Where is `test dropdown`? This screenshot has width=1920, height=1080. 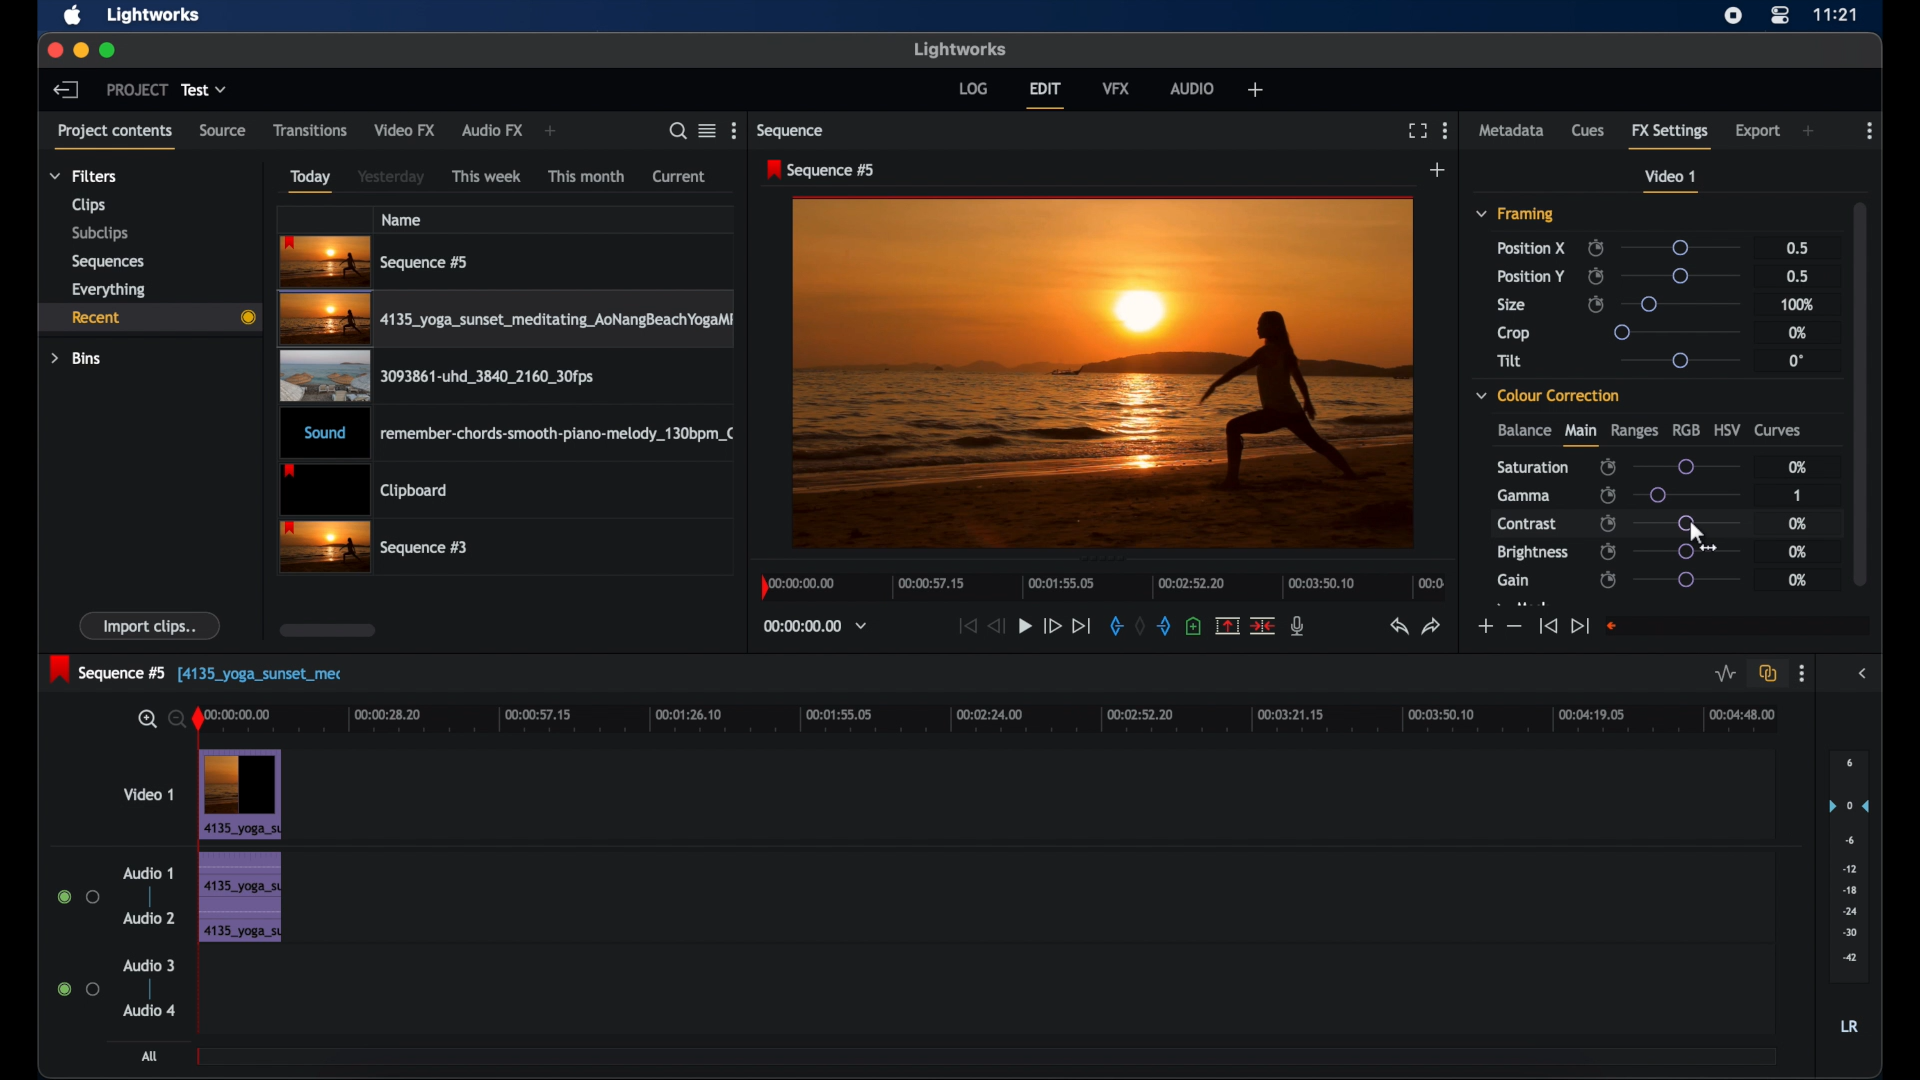
test dropdown is located at coordinates (204, 89).